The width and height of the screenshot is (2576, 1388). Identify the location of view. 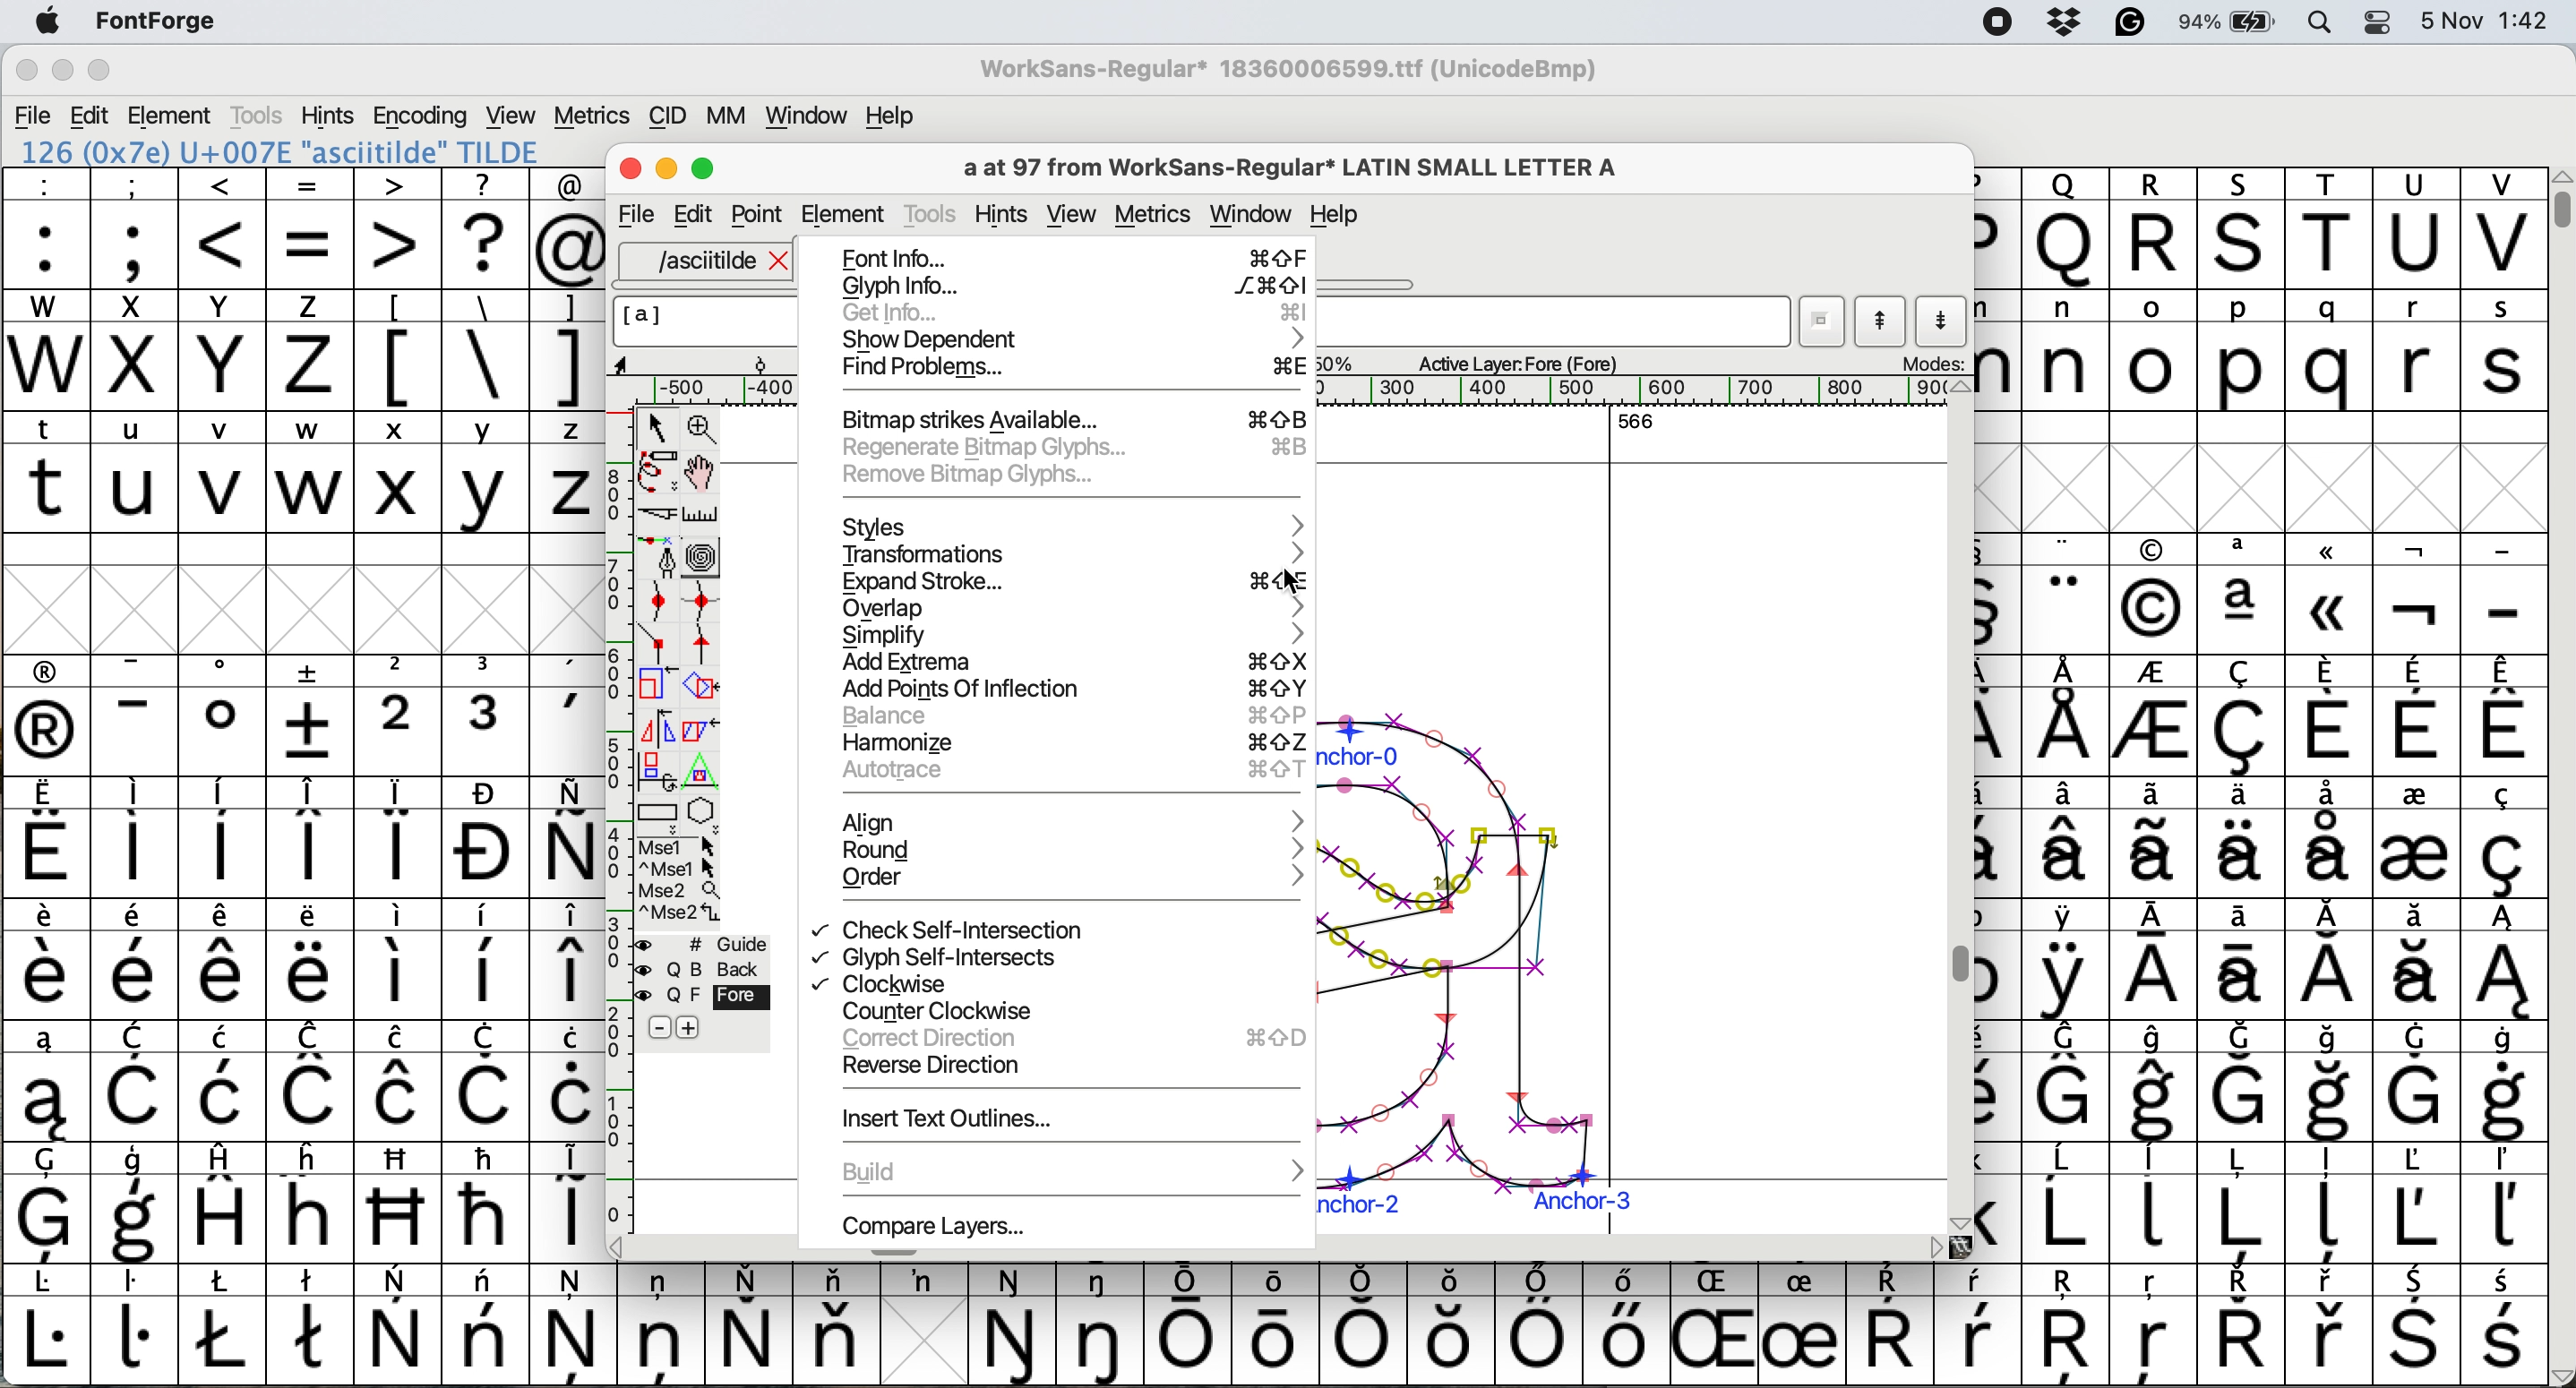
(508, 113).